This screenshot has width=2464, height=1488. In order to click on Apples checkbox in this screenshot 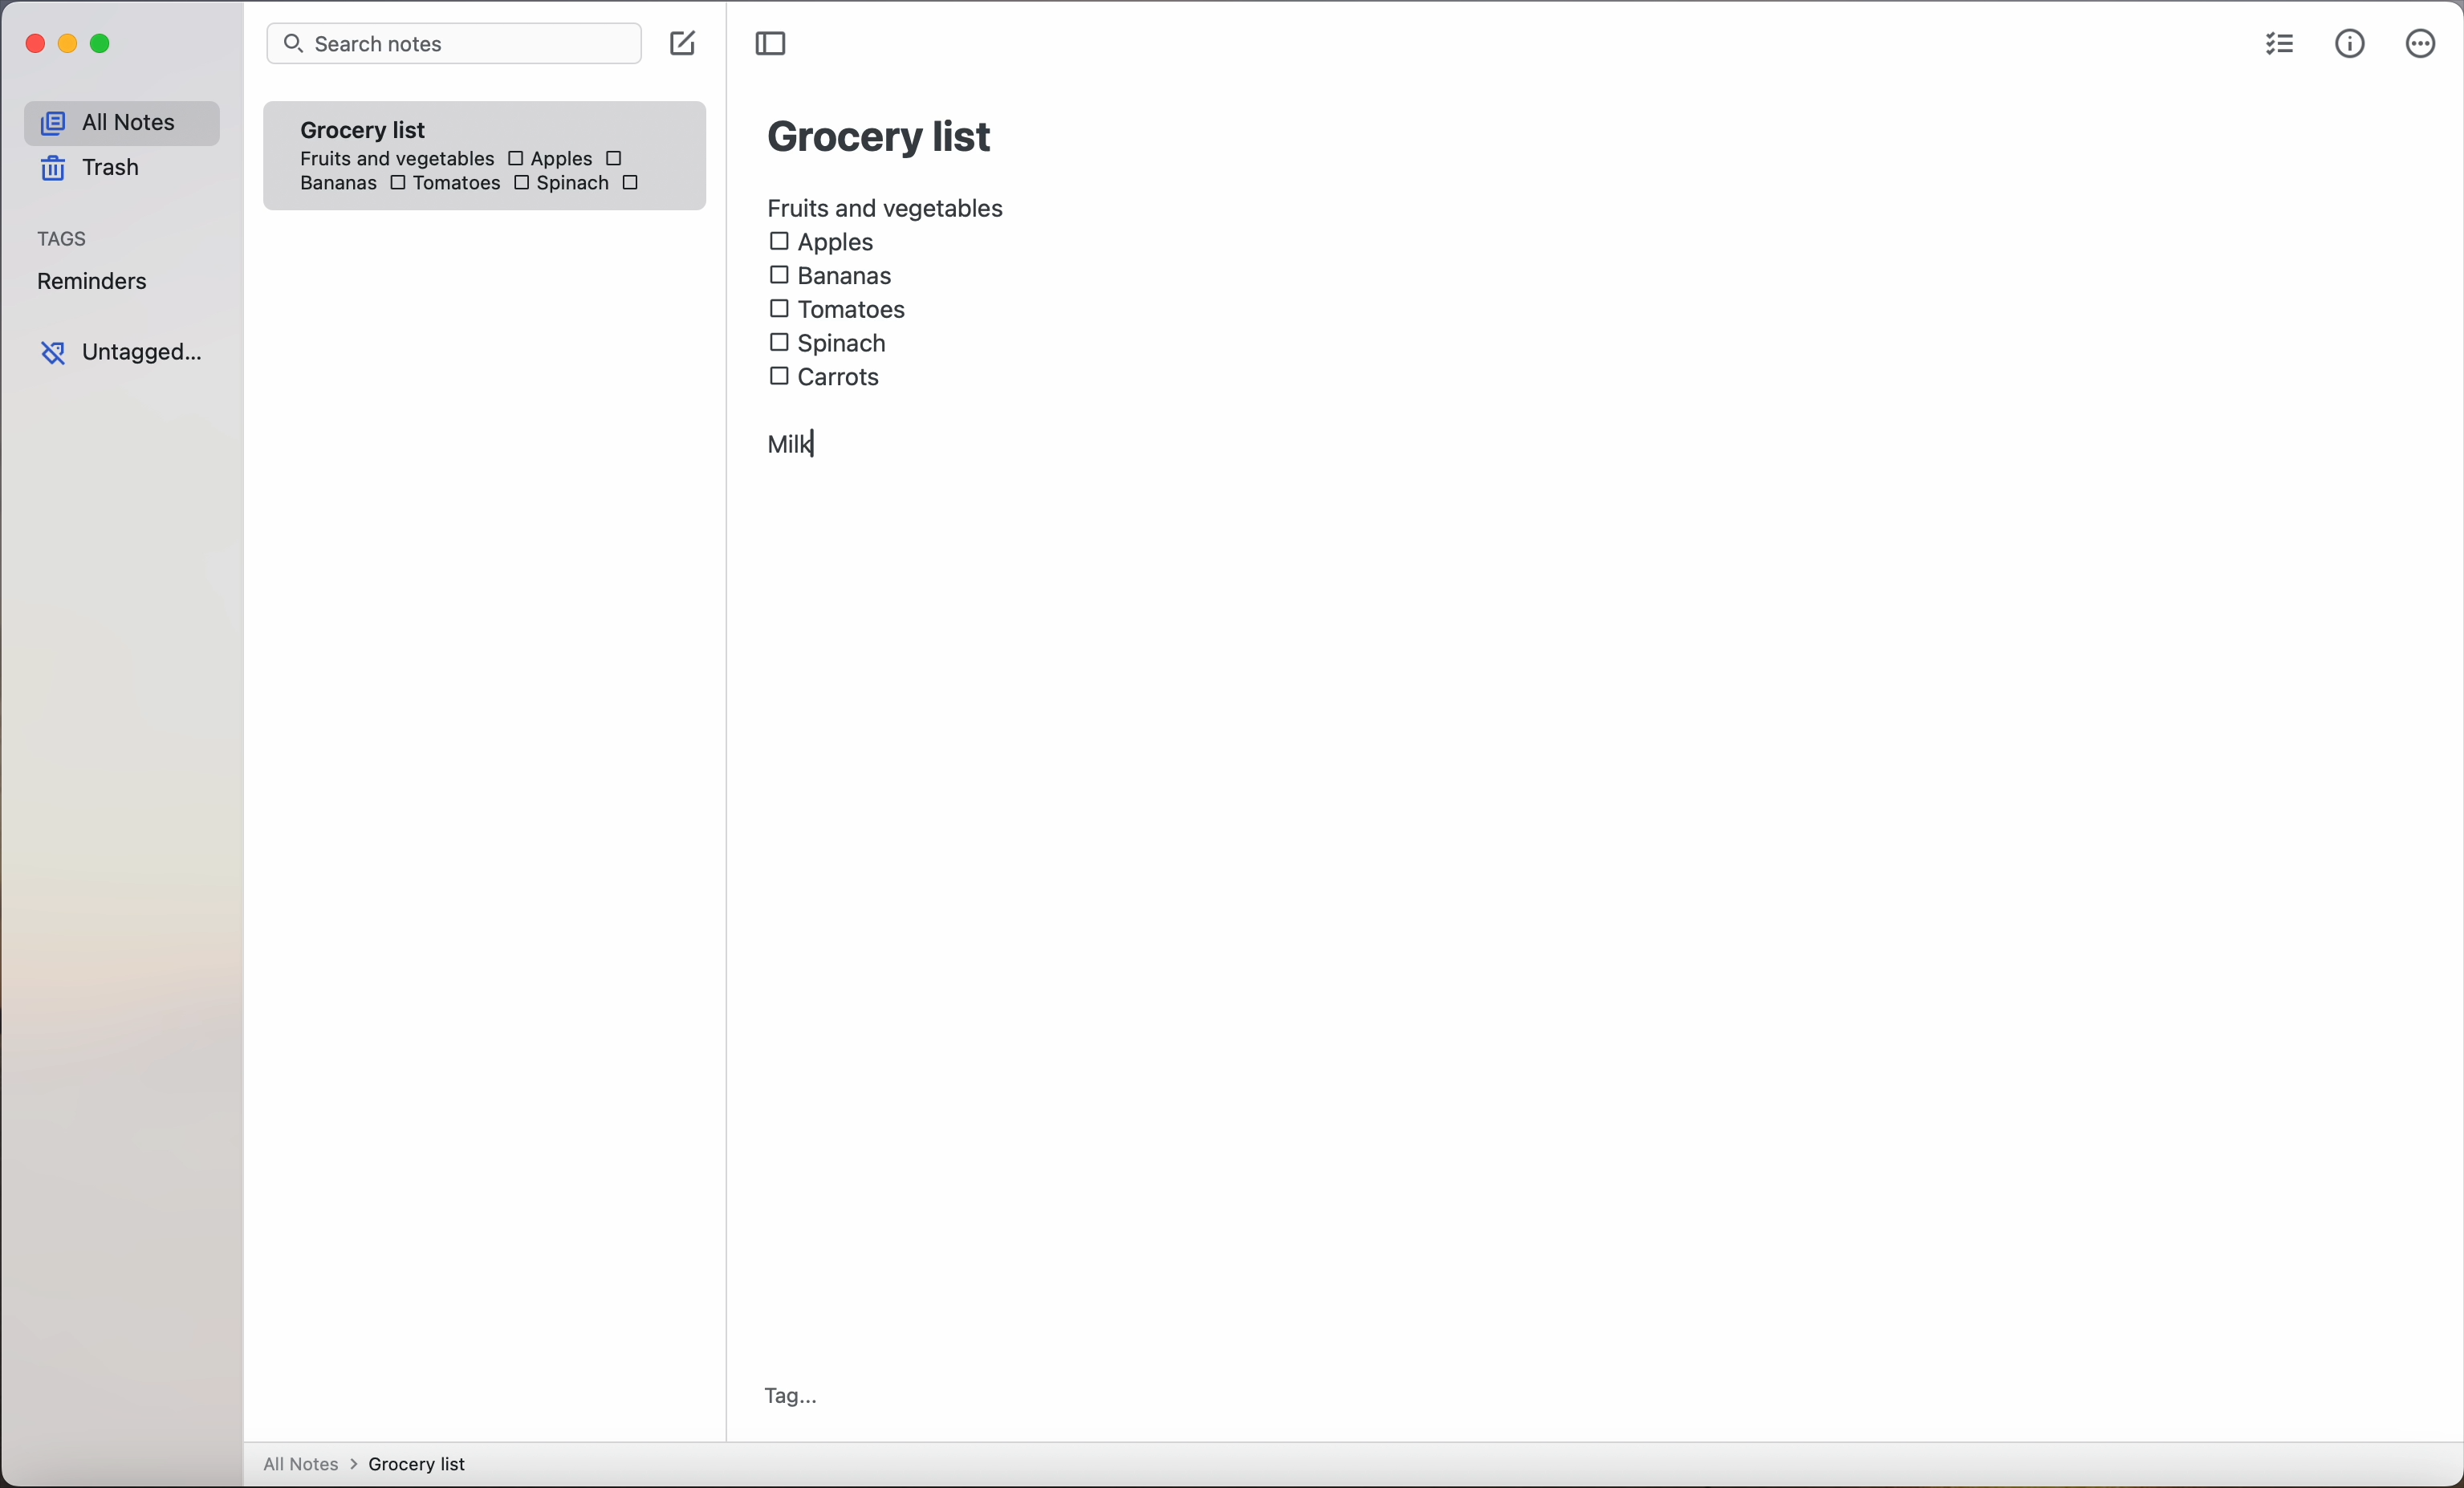, I will do `click(548, 158)`.